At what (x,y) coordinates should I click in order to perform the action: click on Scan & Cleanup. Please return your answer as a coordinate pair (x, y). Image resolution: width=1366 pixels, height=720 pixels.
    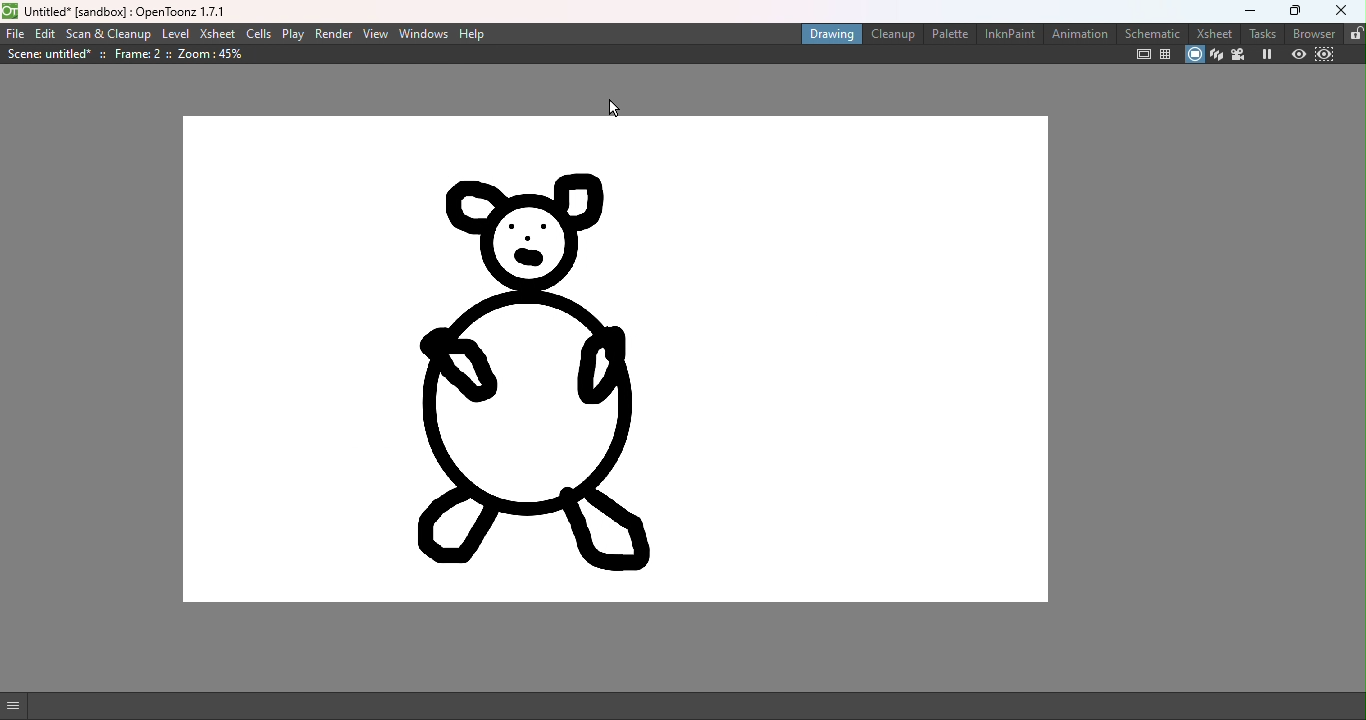
    Looking at the image, I should click on (109, 35).